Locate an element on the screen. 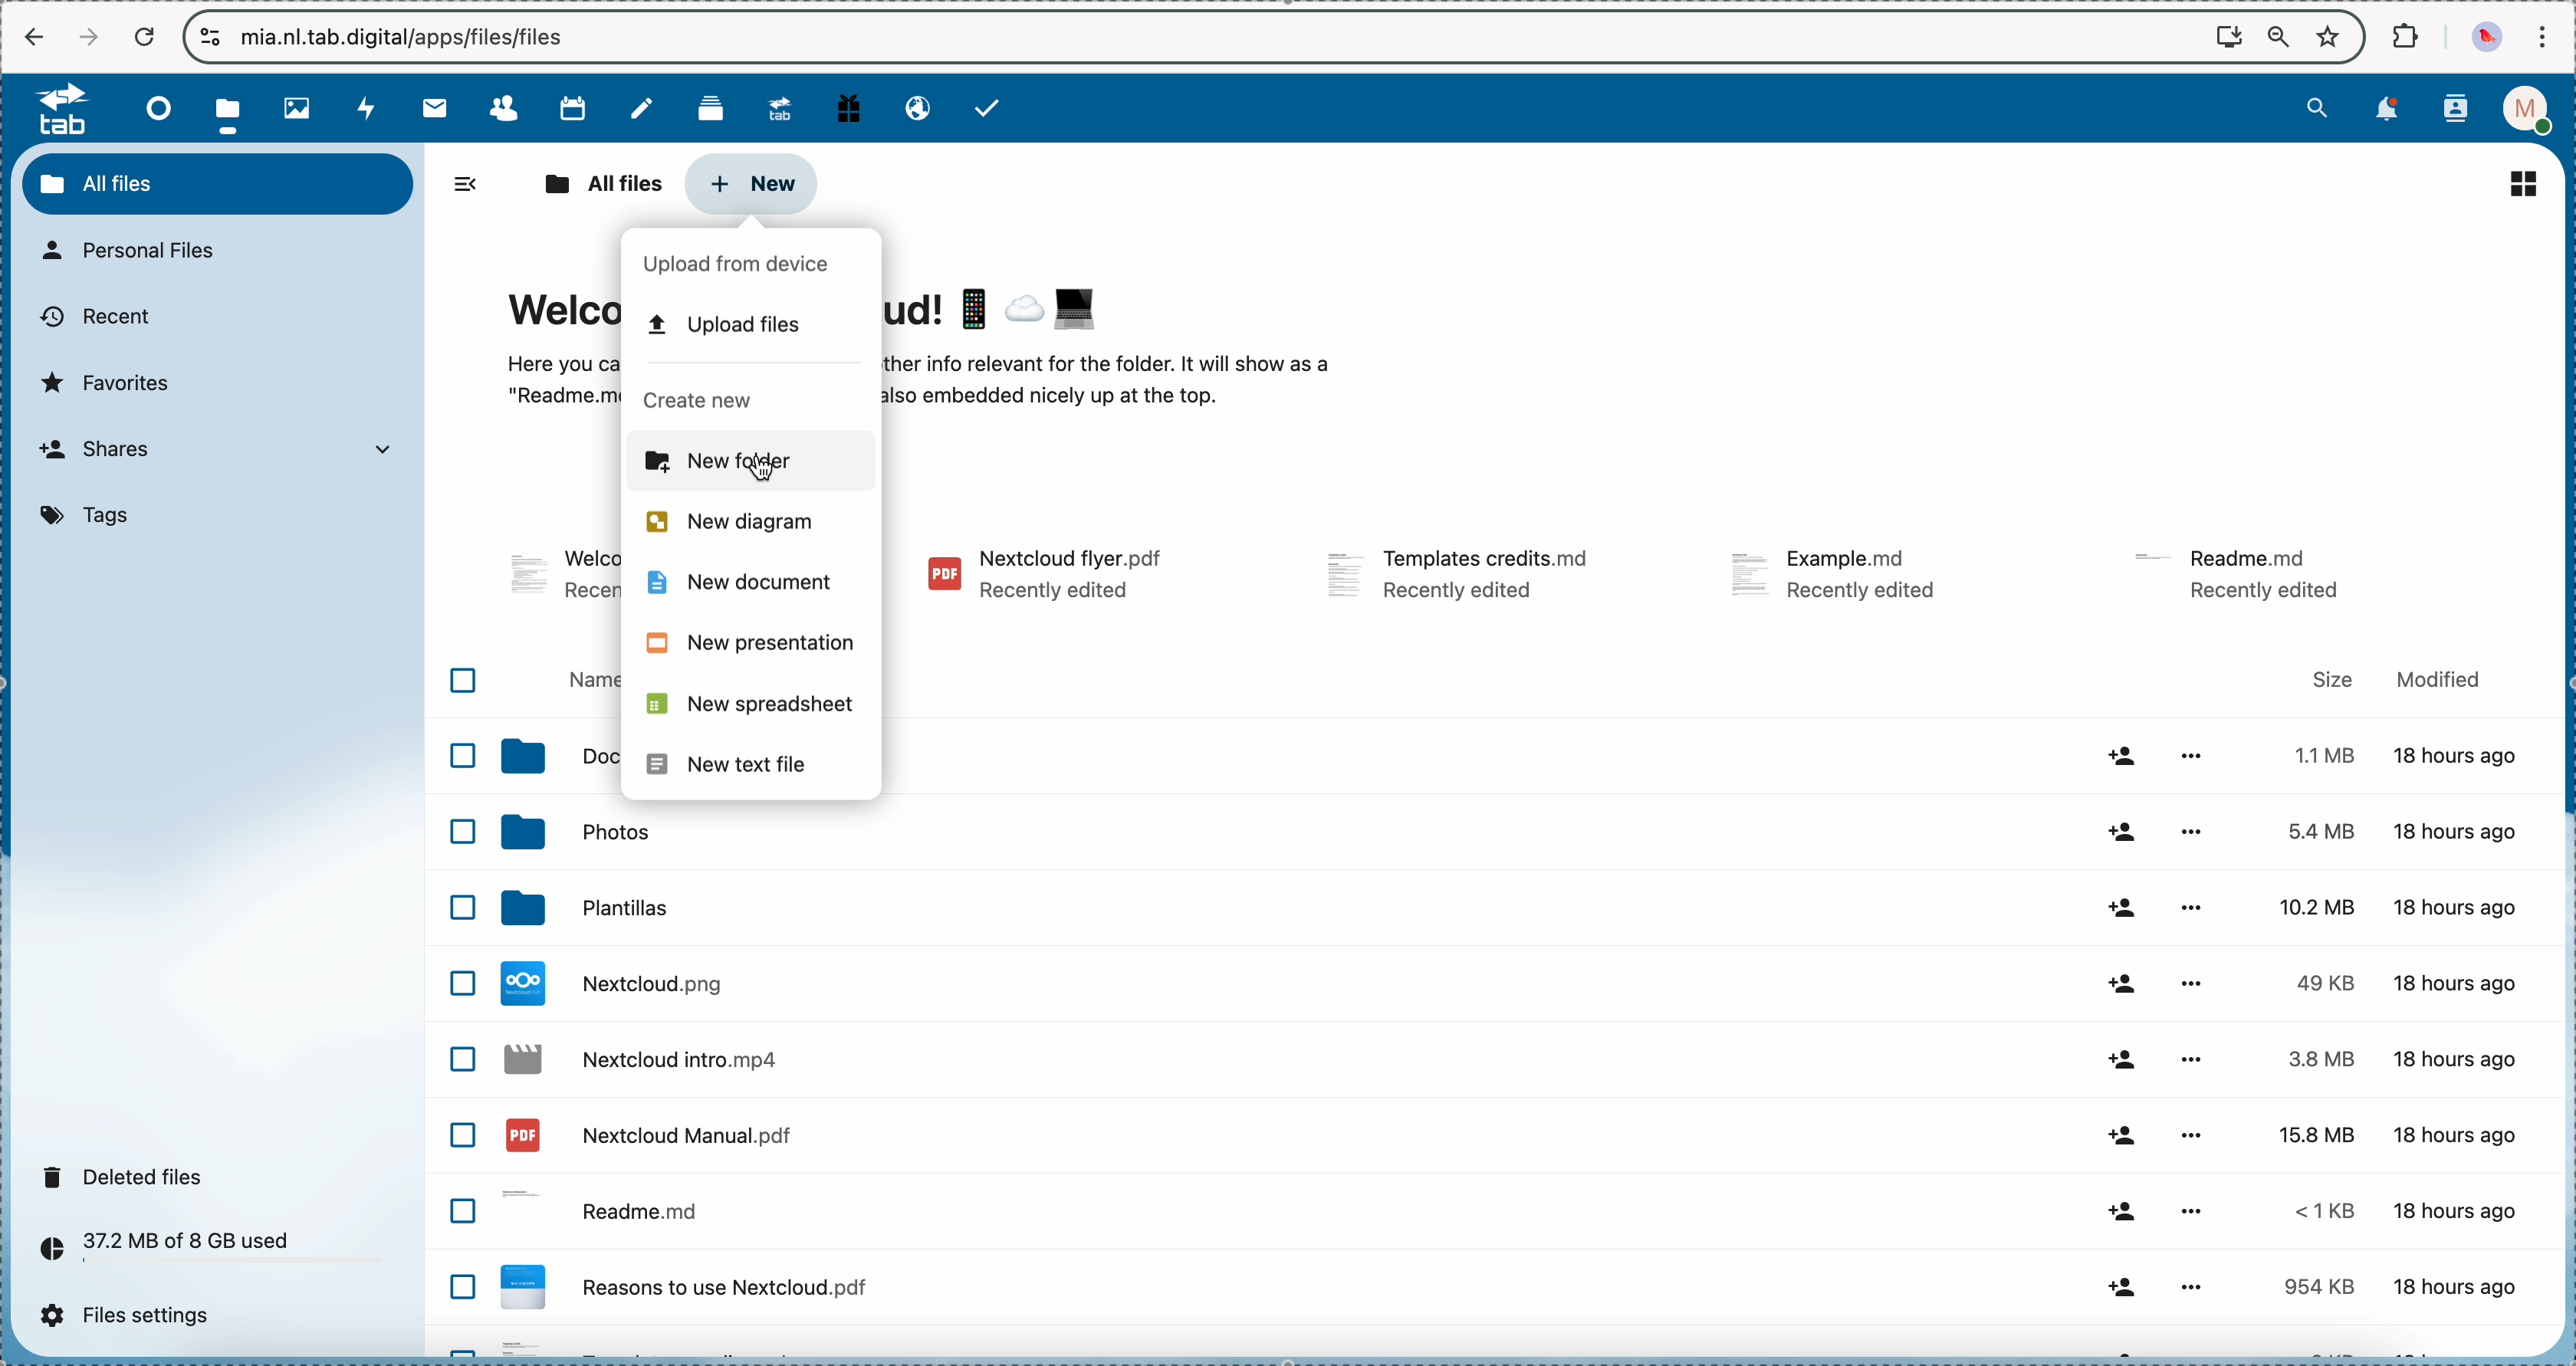 This screenshot has width=2576, height=1366. file is located at coordinates (1044, 579).